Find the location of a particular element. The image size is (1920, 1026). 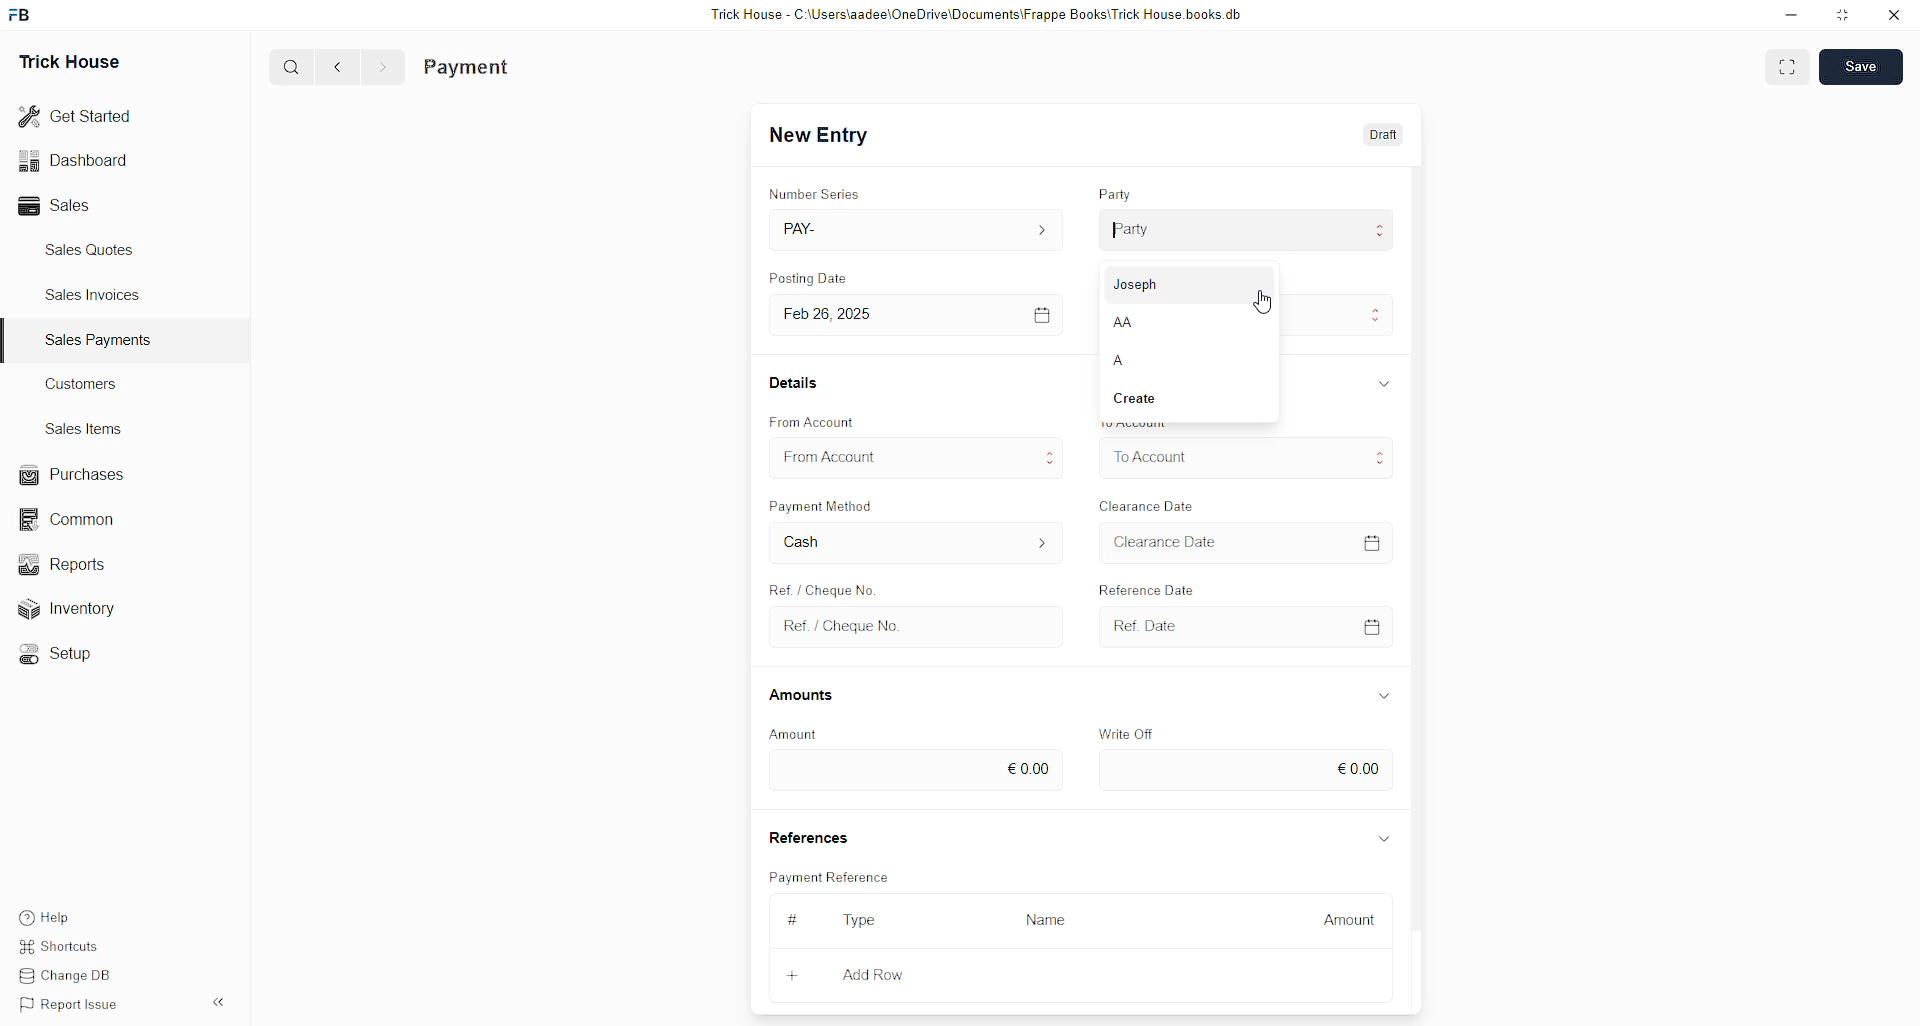

Sales Payments is located at coordinates (101, 340).